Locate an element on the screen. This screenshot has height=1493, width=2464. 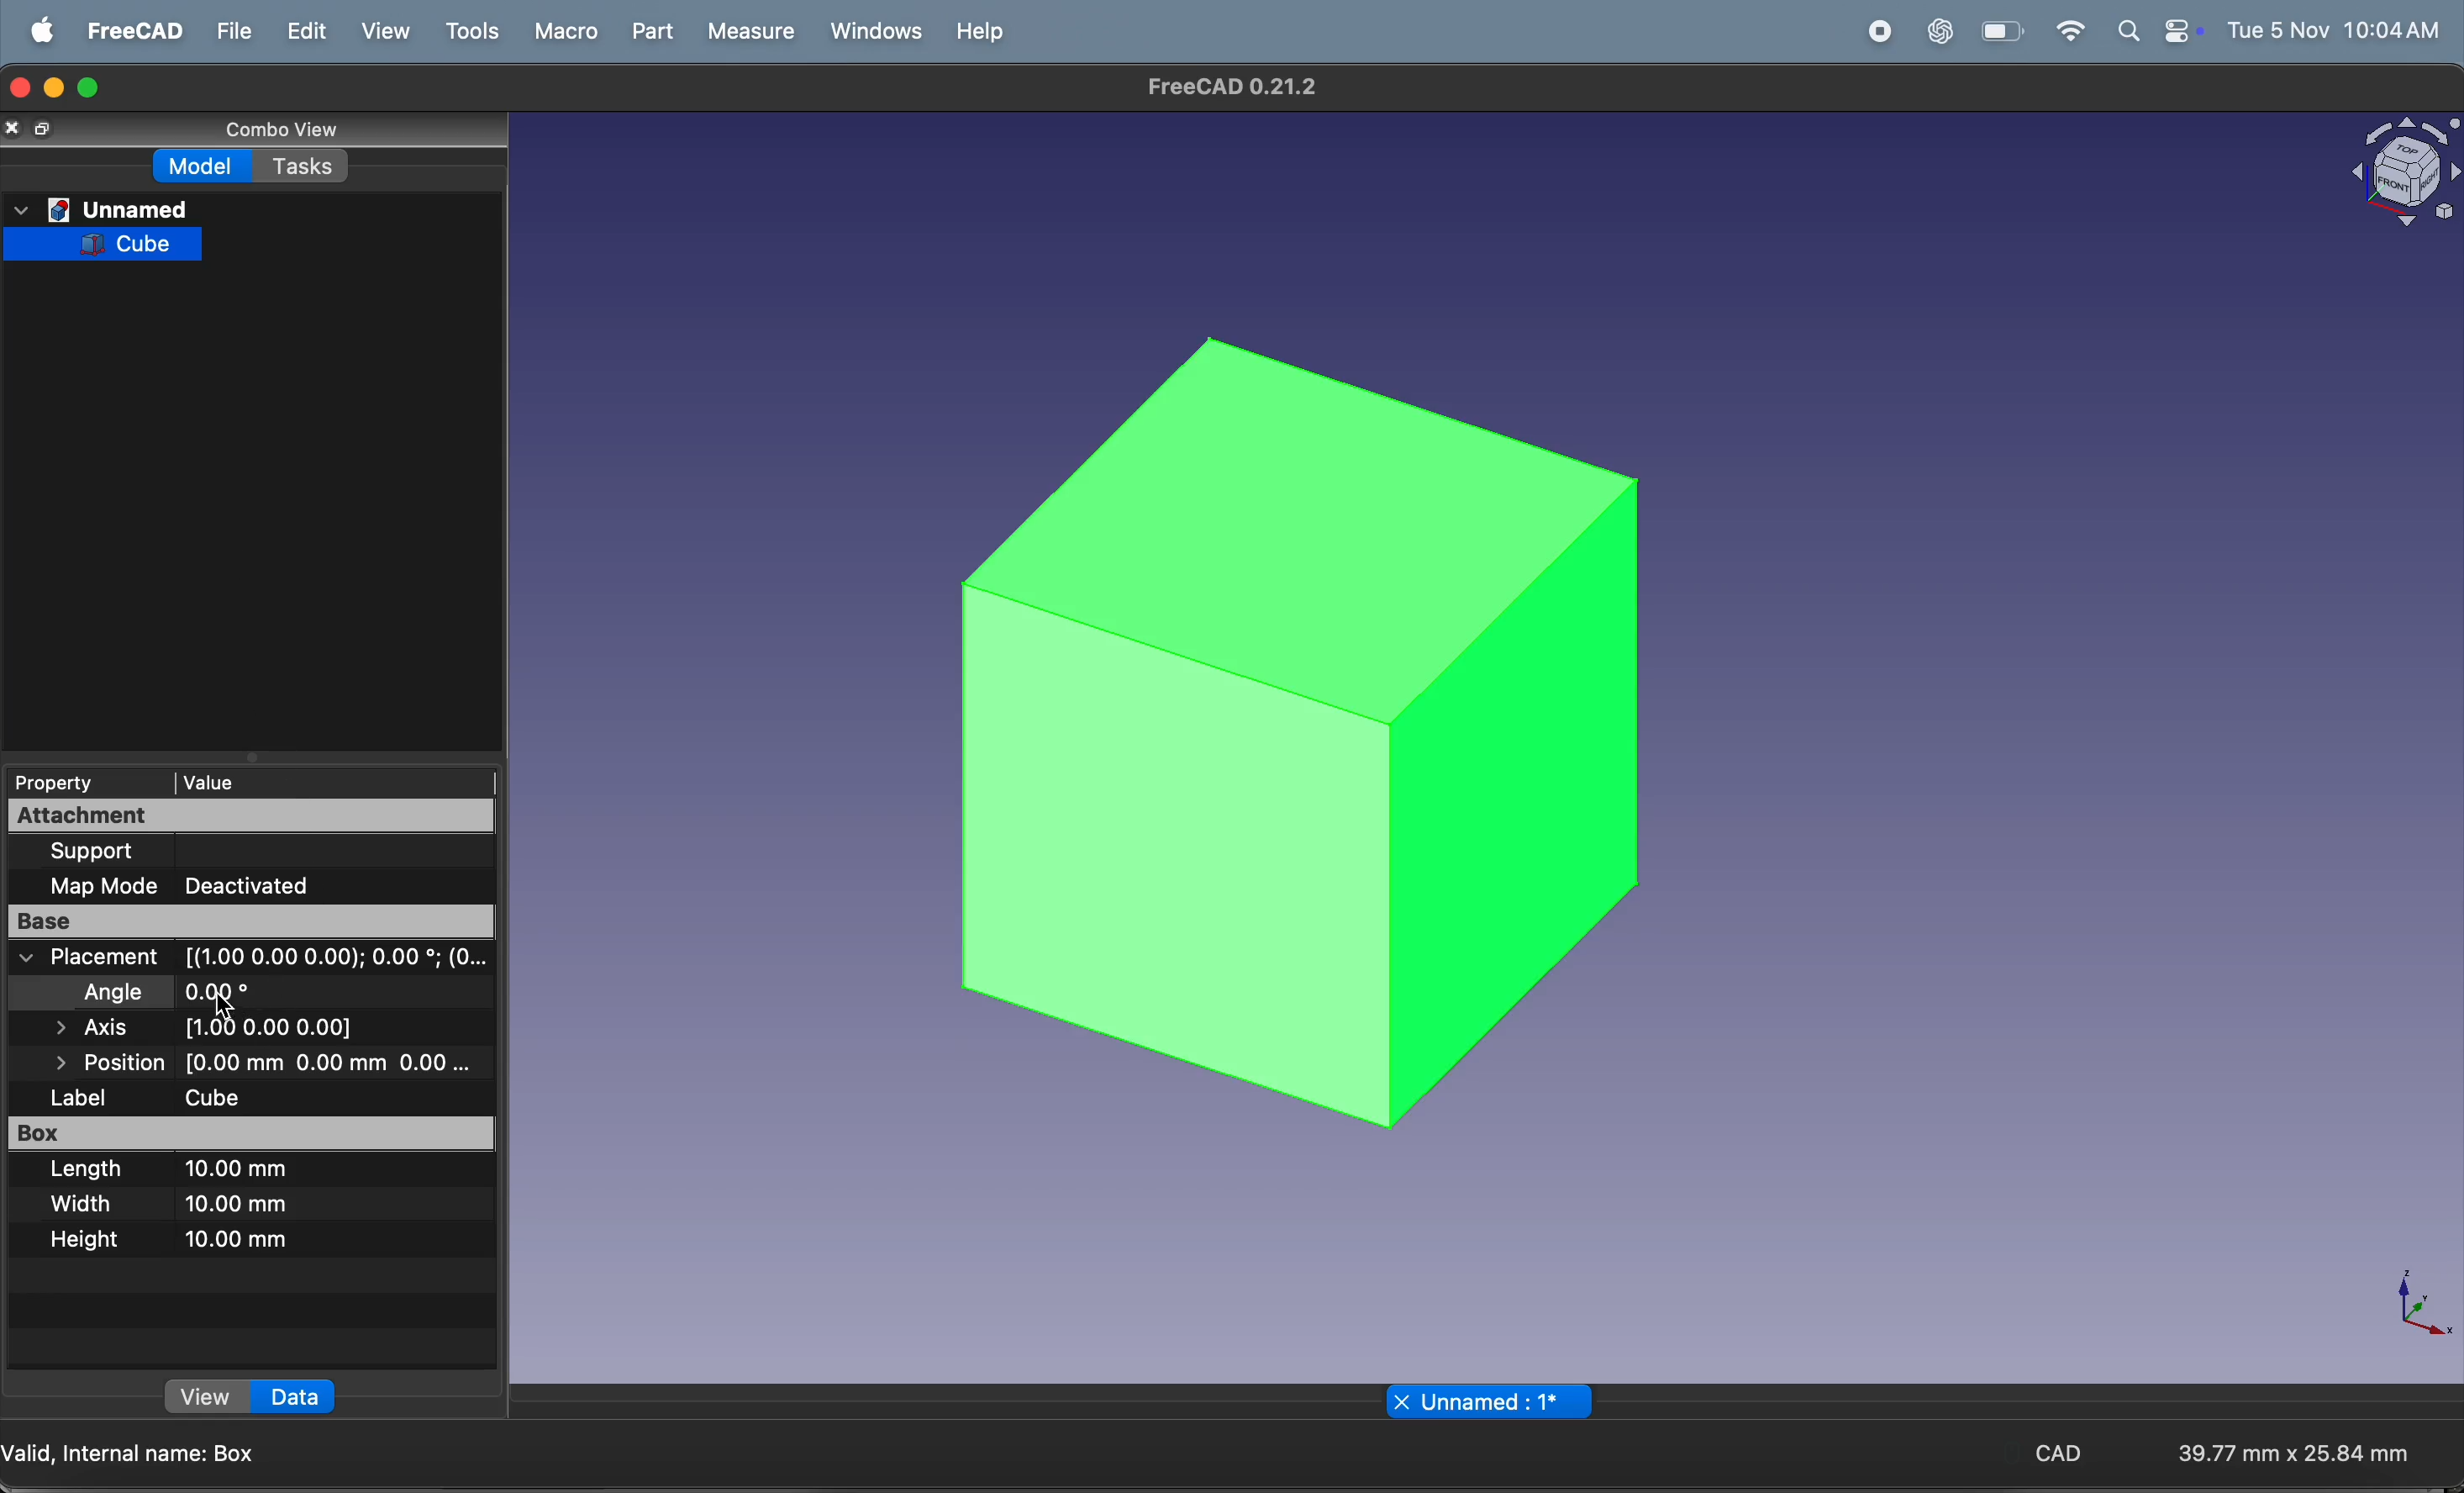
angle is located at coordinates (82, 991).